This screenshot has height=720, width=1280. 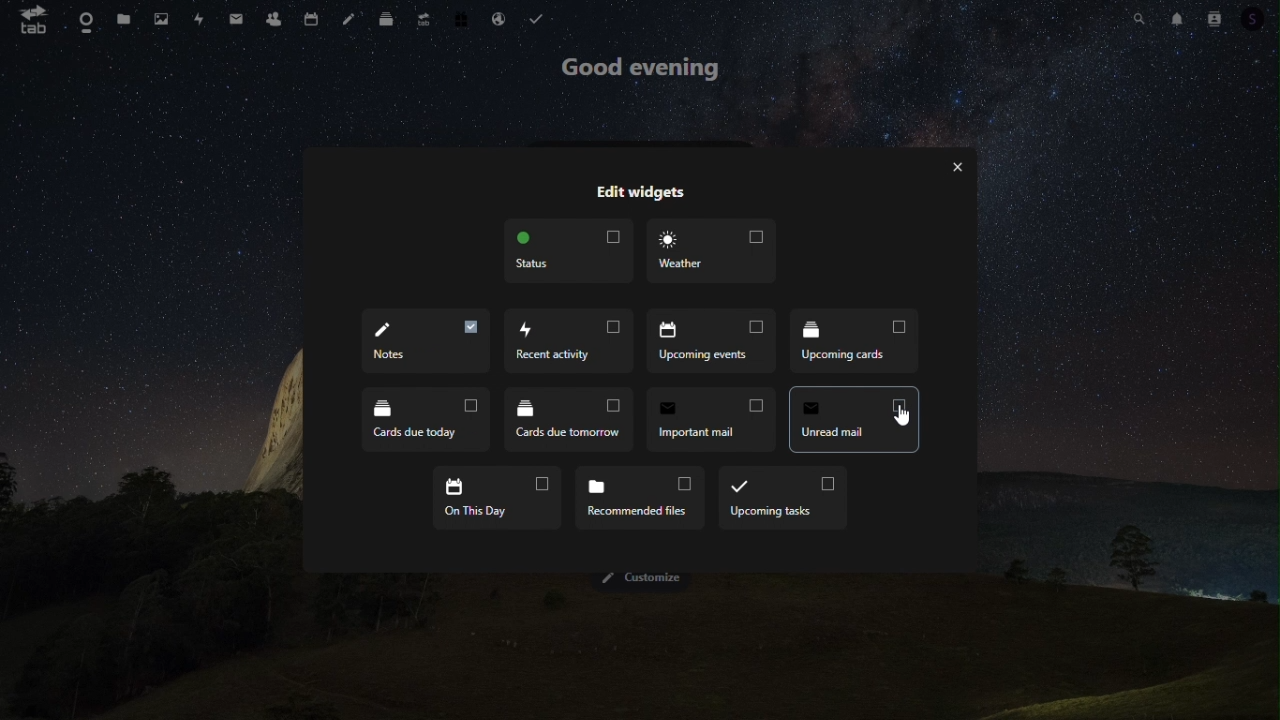 I want to click on Upcoming cards, so click(x=710, y=345).